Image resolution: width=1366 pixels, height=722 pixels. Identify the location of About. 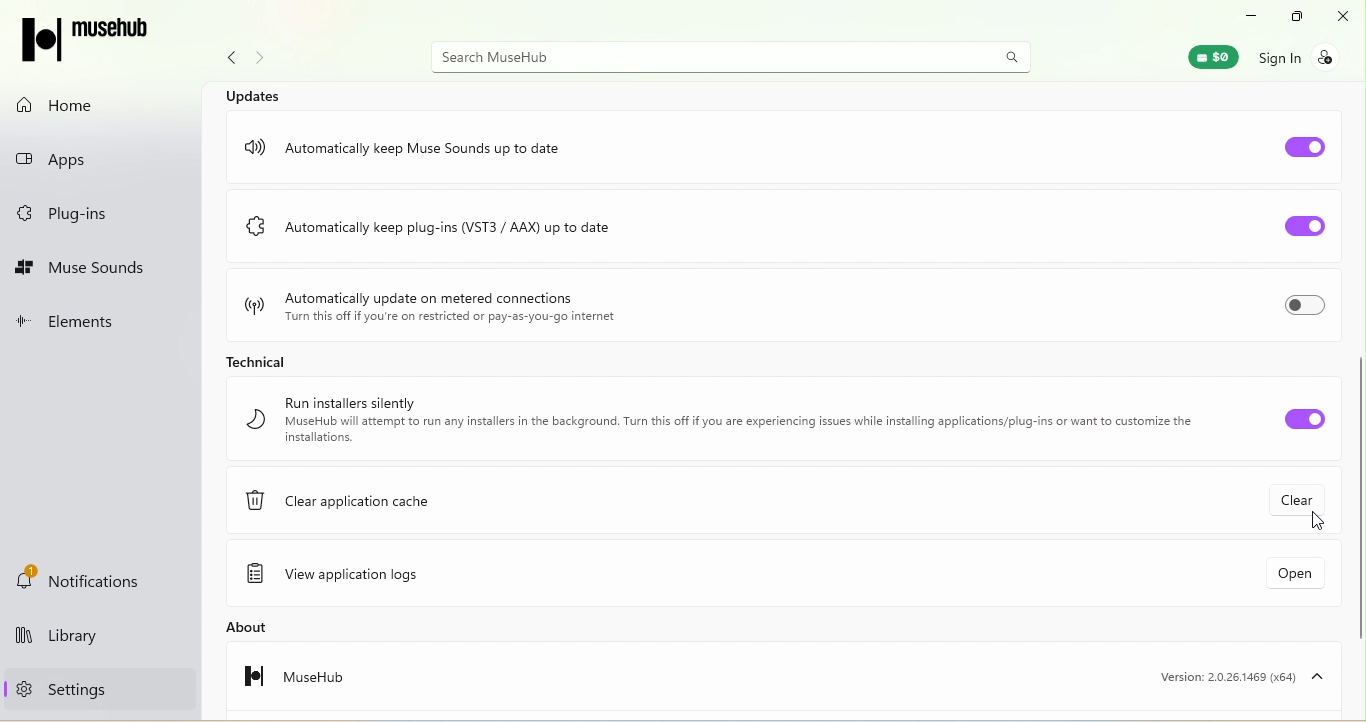
(279, 627).